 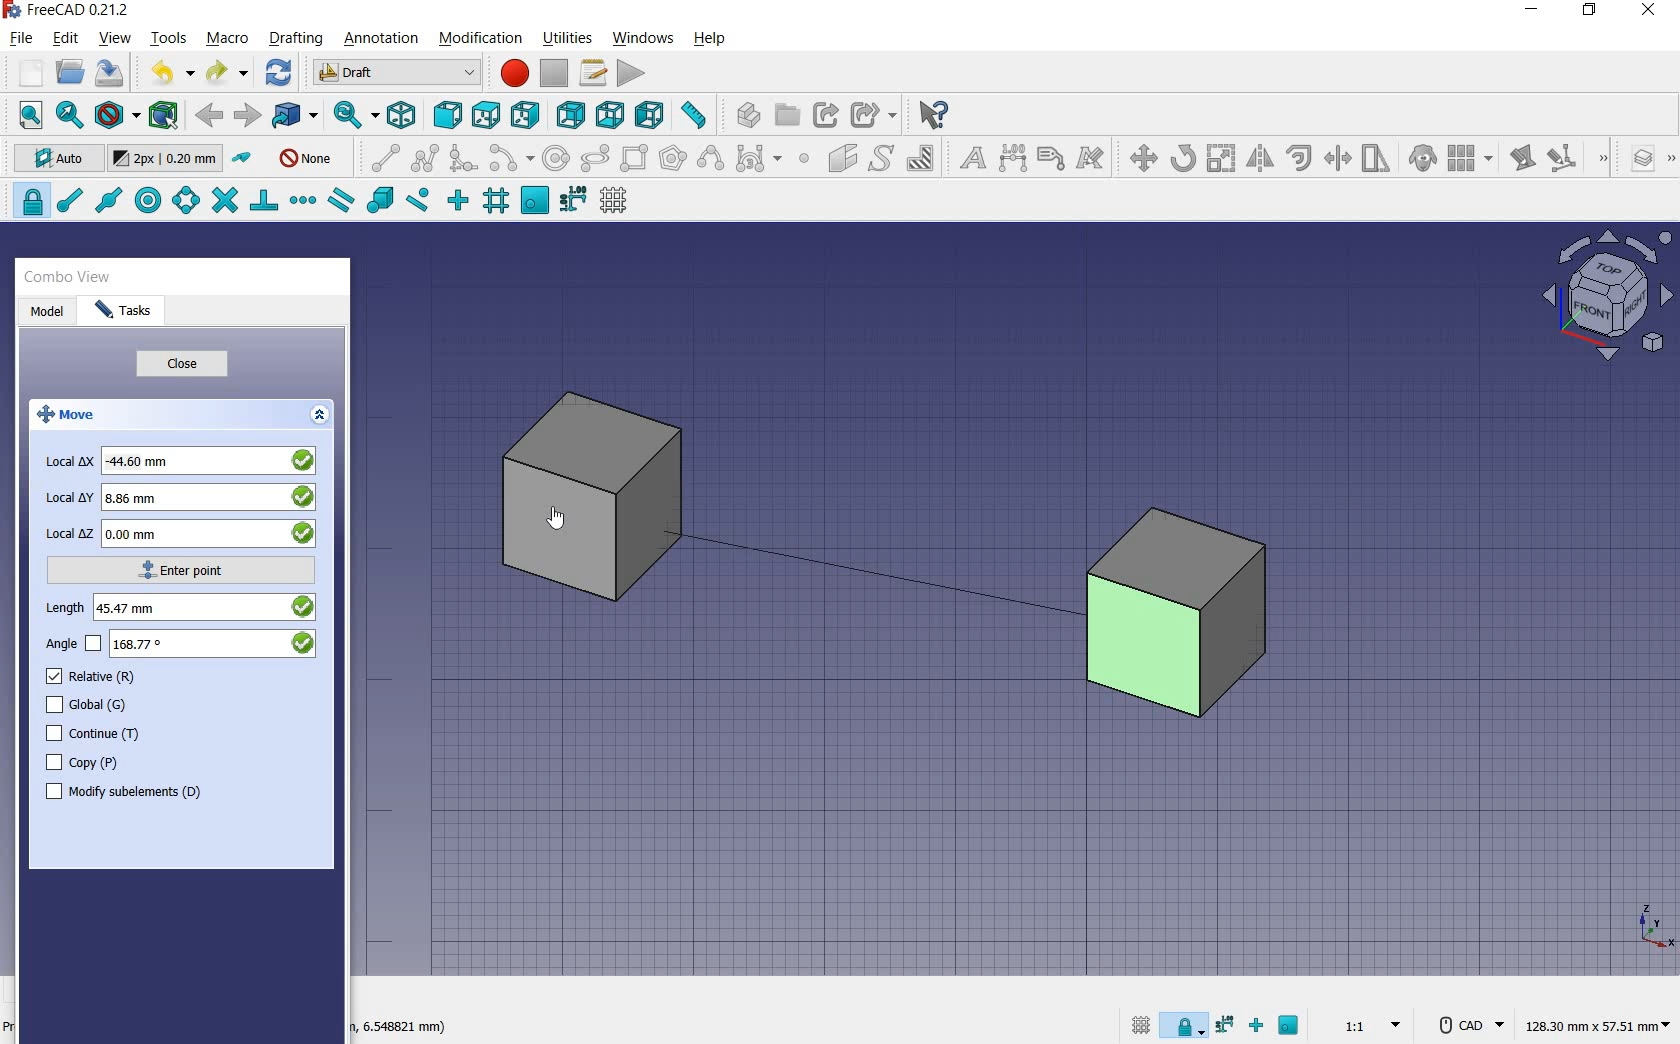 I want to click on angle, so click(x=181, y=643).